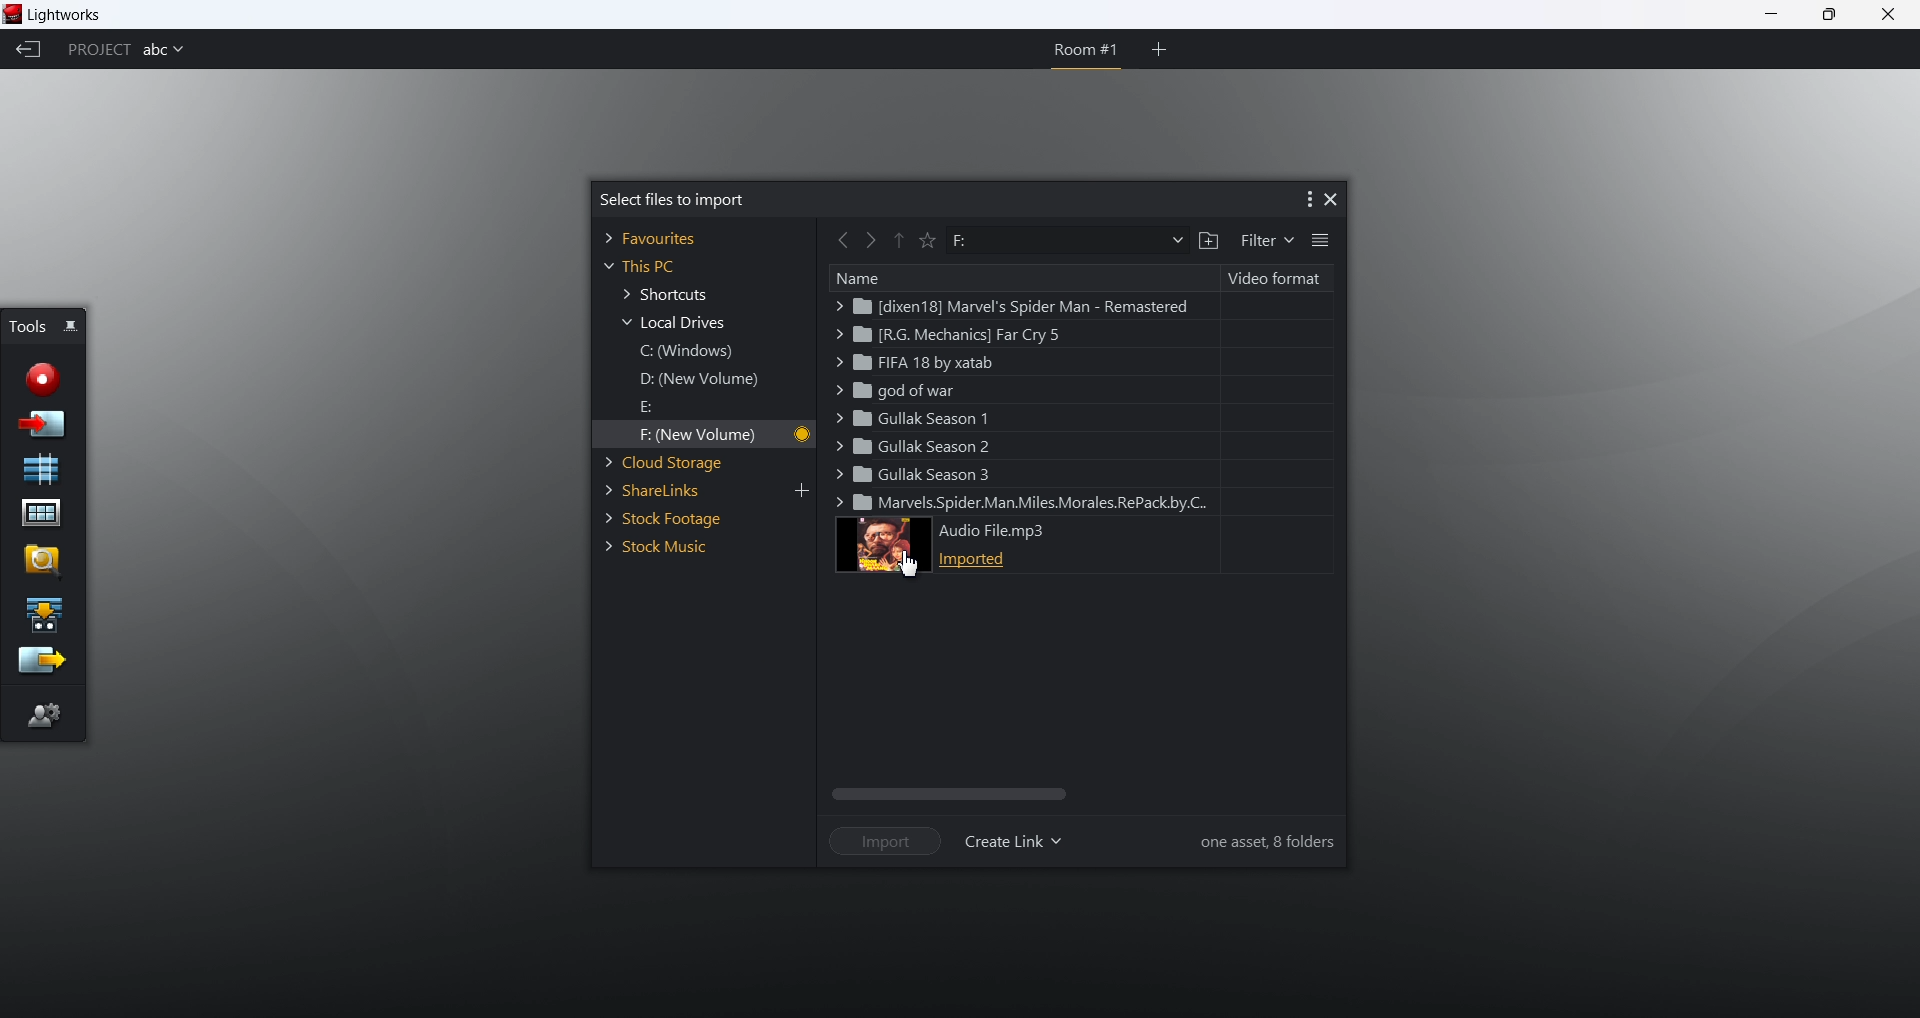 This screenshot has width=1920, height=1018. What do you see at coordinates (40, 662) in the screenshot?
I see `export sequence` at bounding box center [40, 662].